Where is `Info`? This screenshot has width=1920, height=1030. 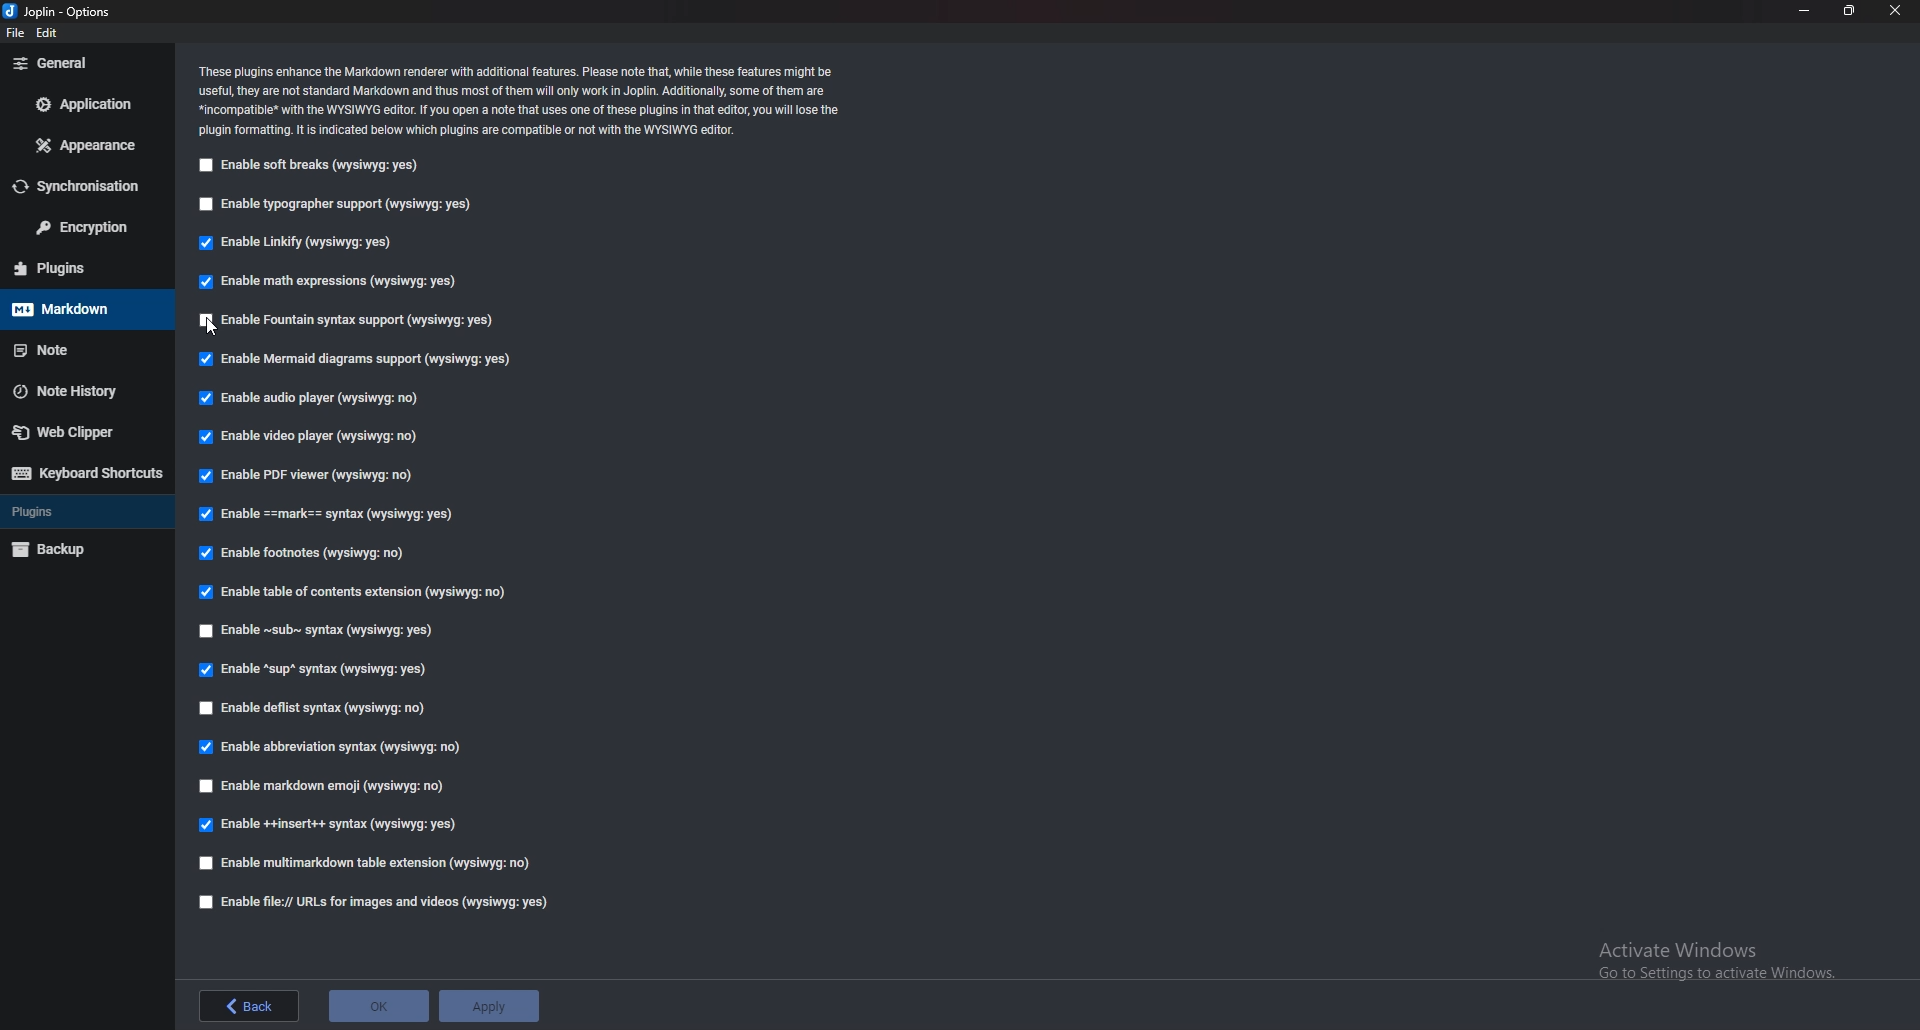 Info is located at coordinates (522, 100).